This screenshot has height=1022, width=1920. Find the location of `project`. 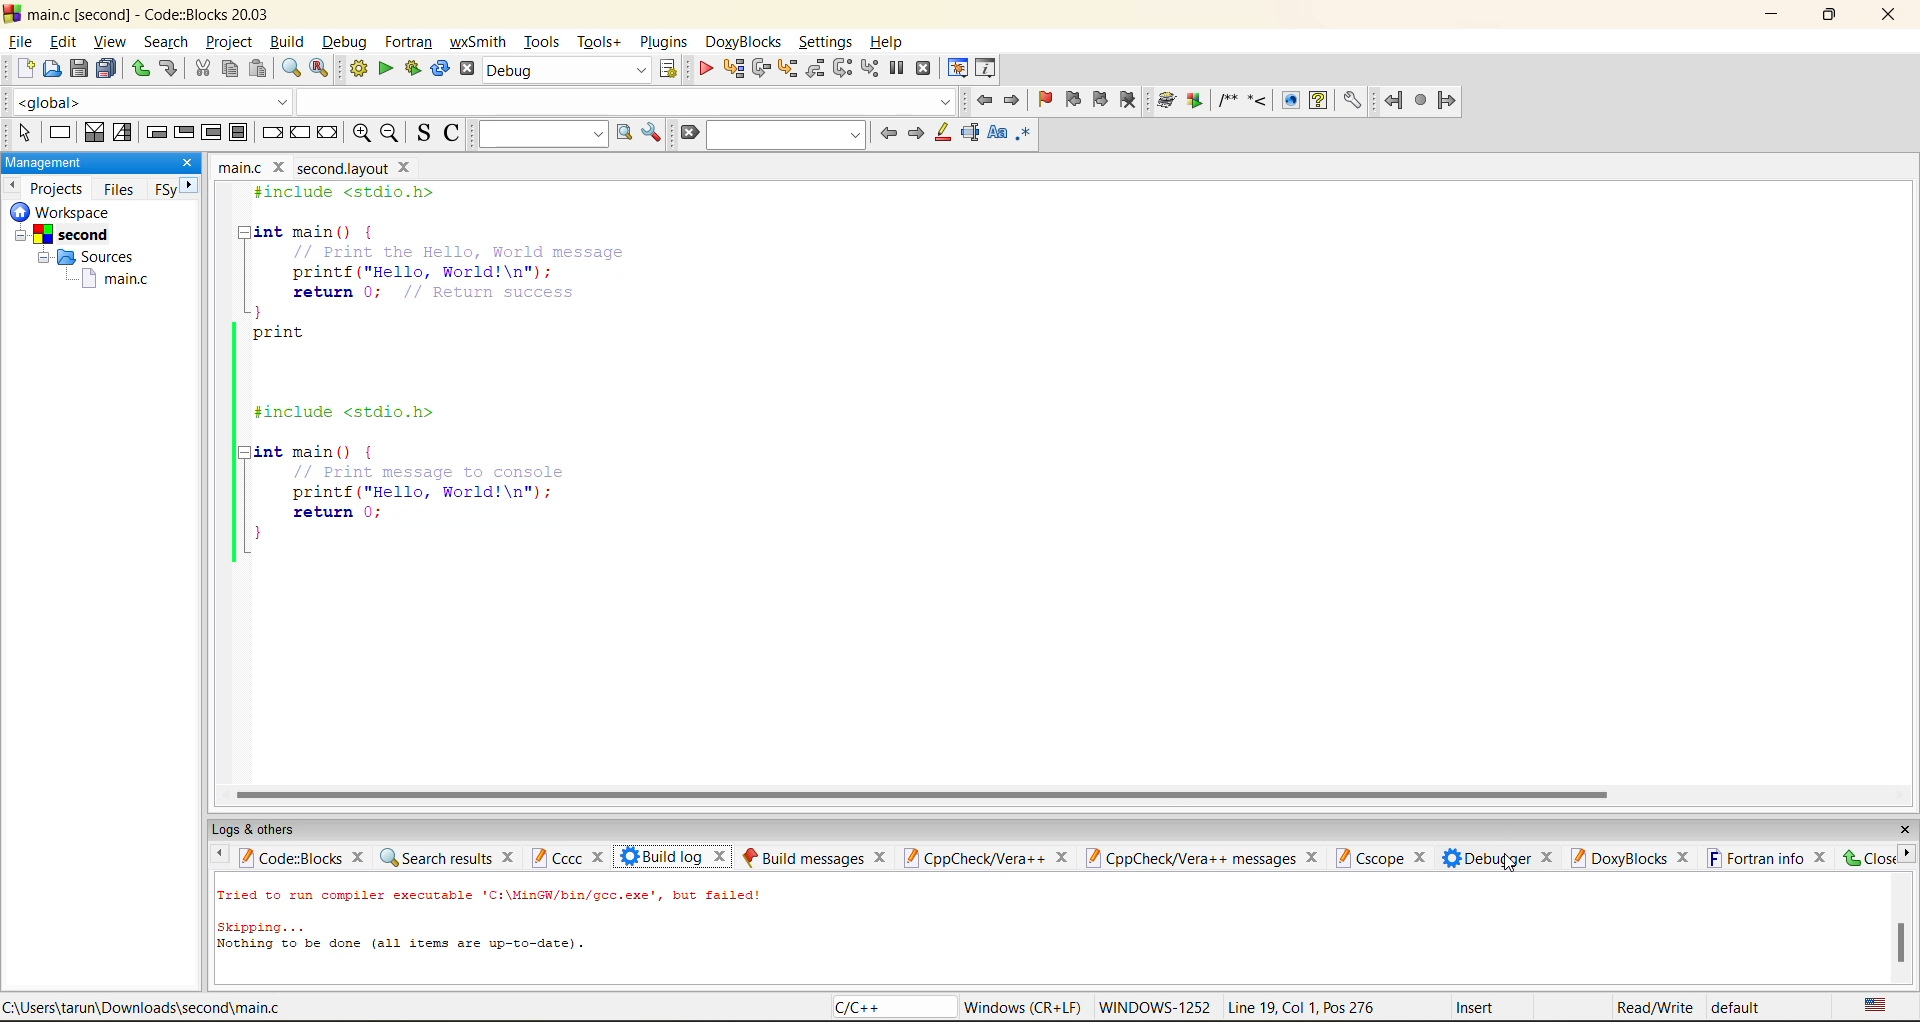

project is located at coordinates (227, 43).